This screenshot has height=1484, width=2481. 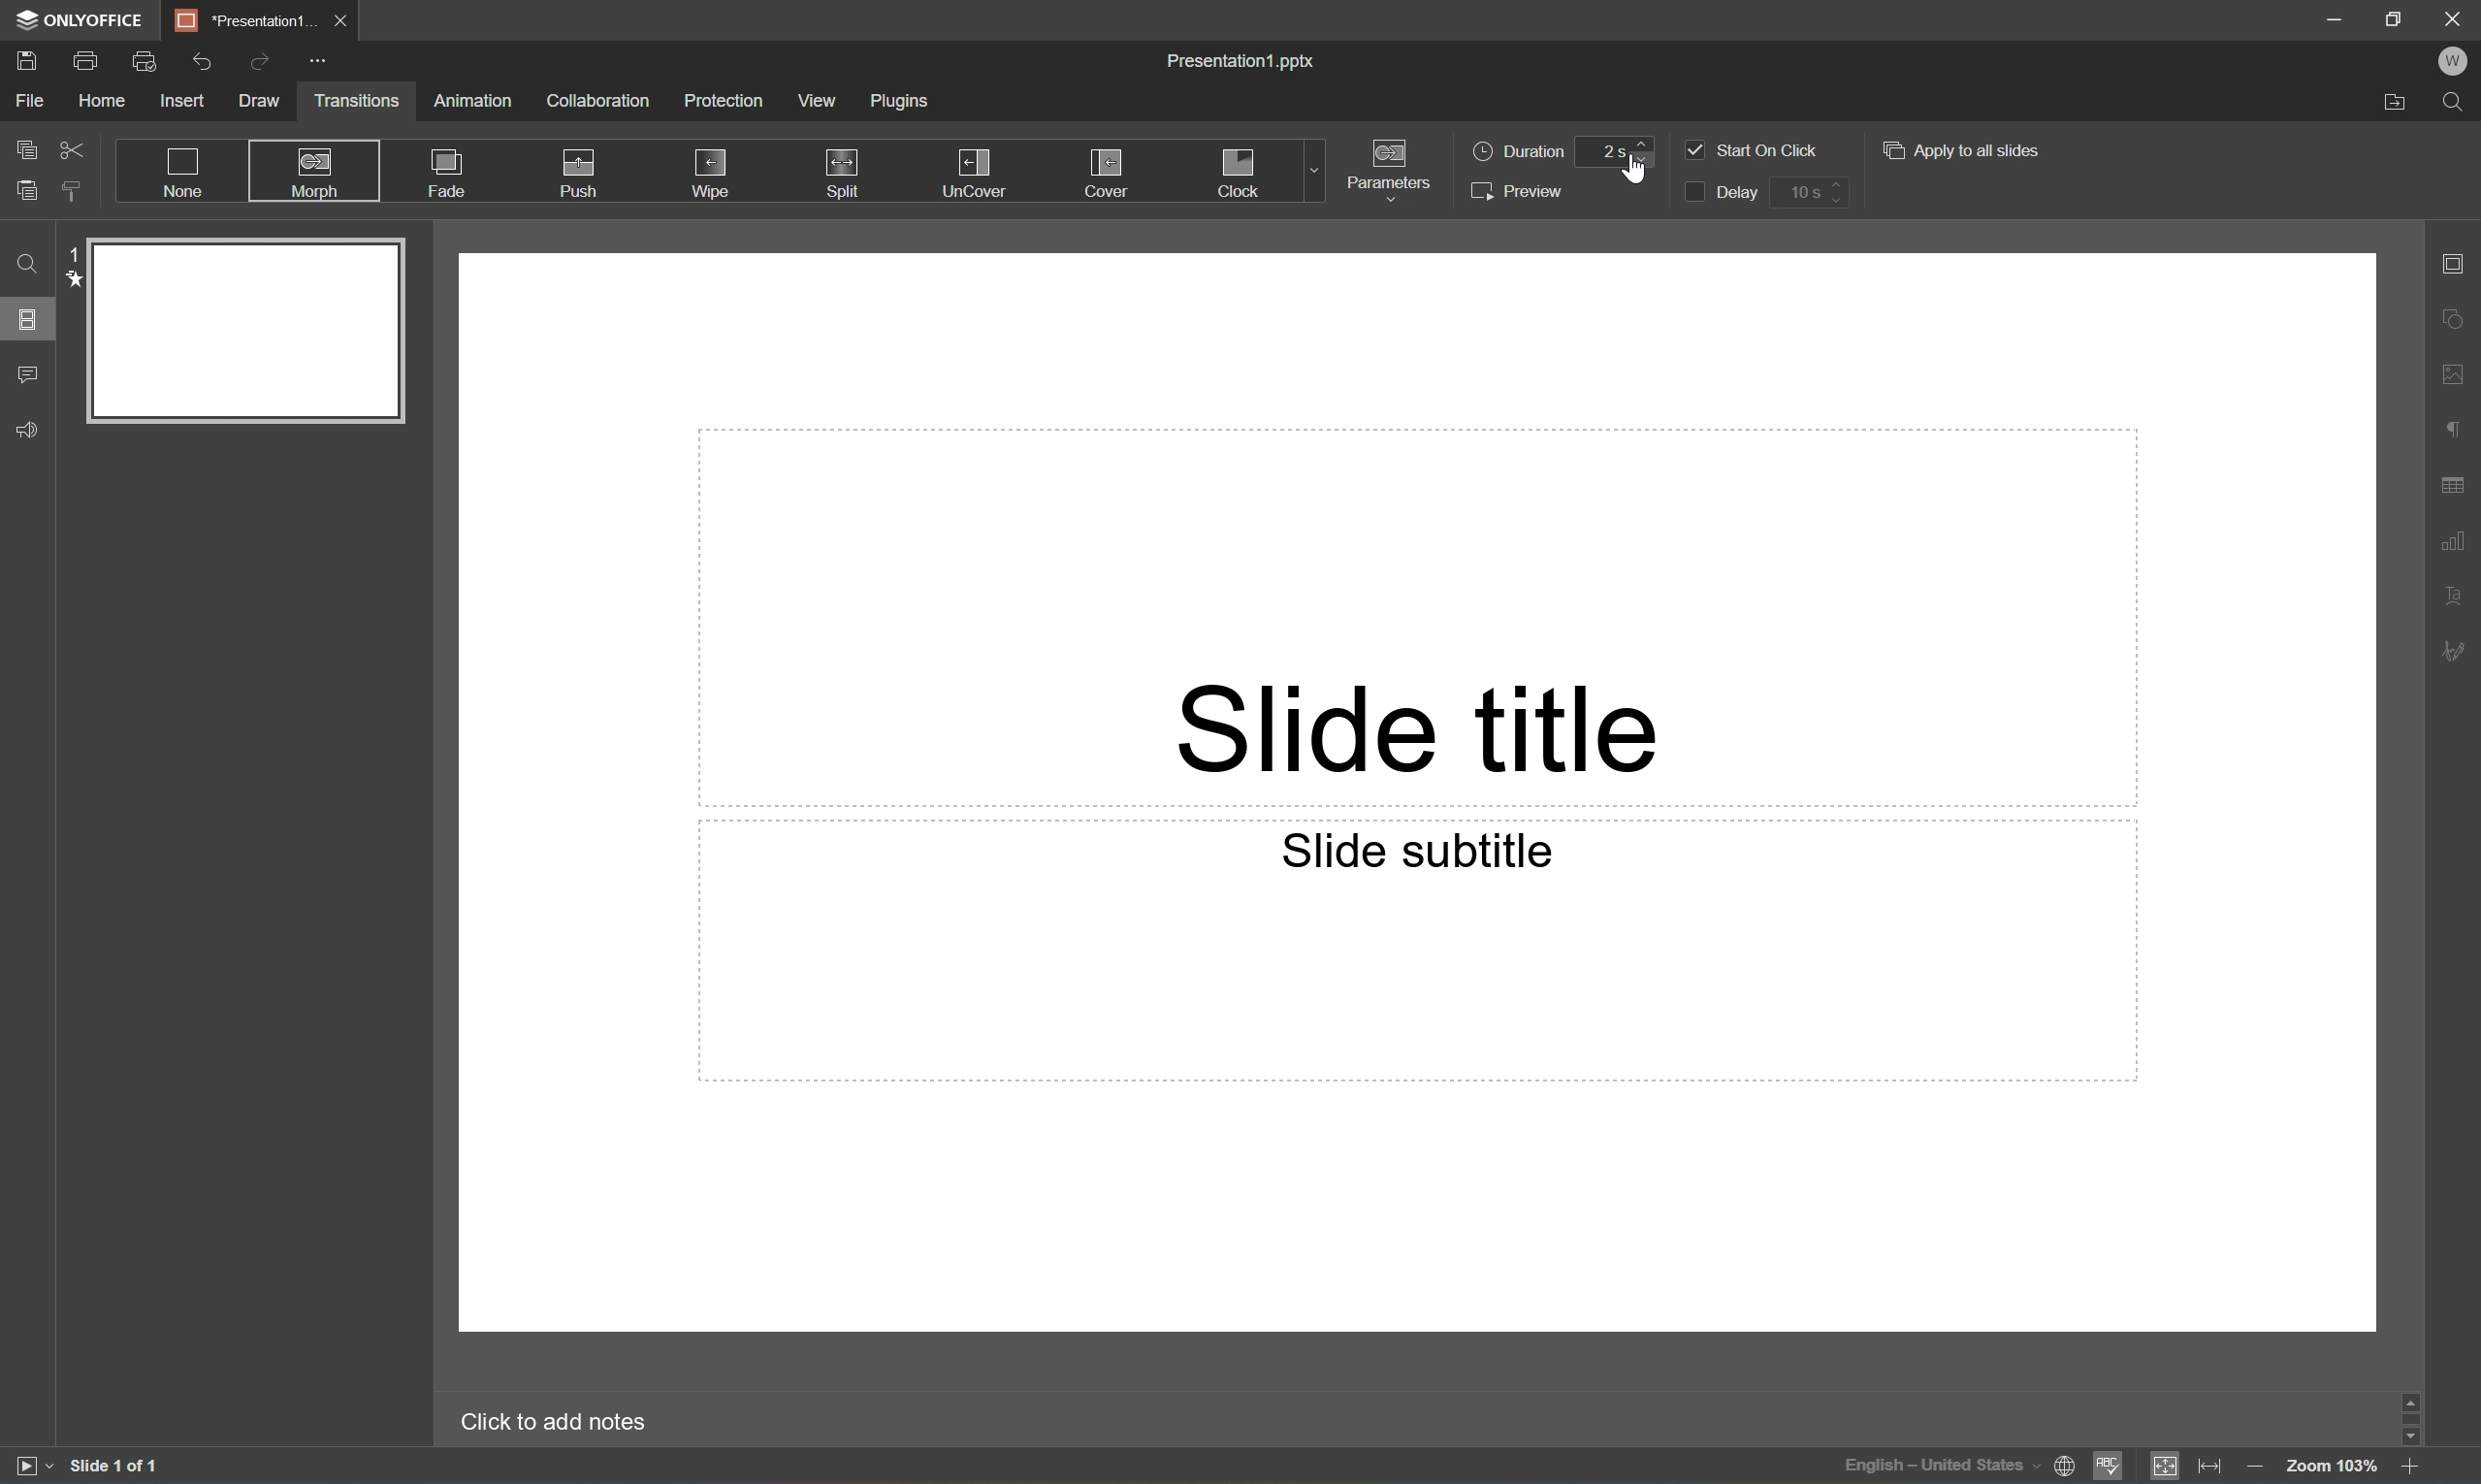 What do you see at coordinates (1804, 194) in the screenshot?
I see `10 s` at bounding box center [1804, 194].